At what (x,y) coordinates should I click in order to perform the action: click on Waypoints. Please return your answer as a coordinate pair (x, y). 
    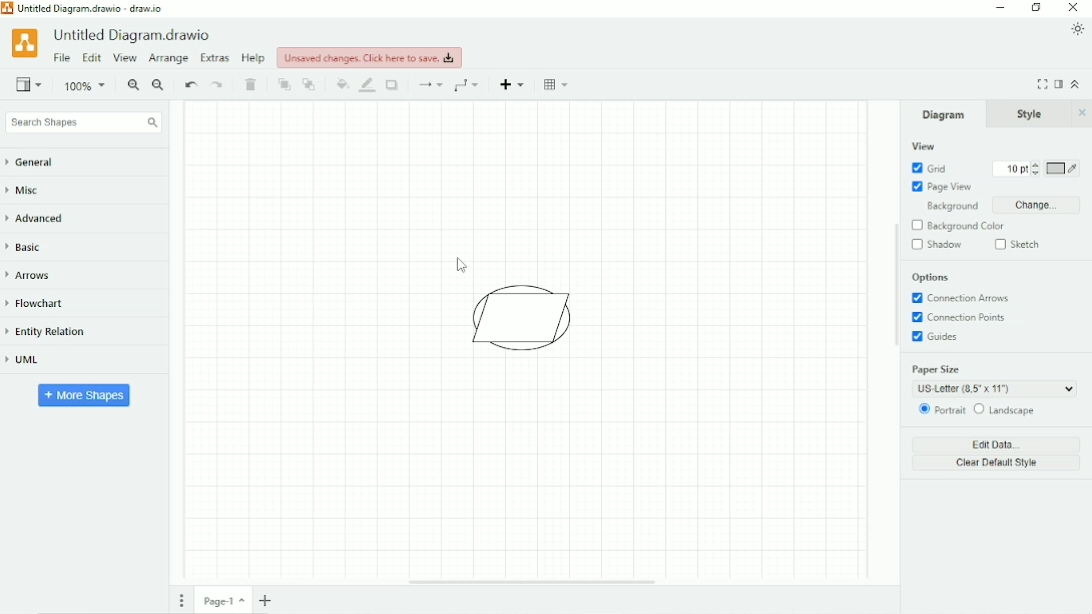
    Looking at the image, I should click on (469, 85).